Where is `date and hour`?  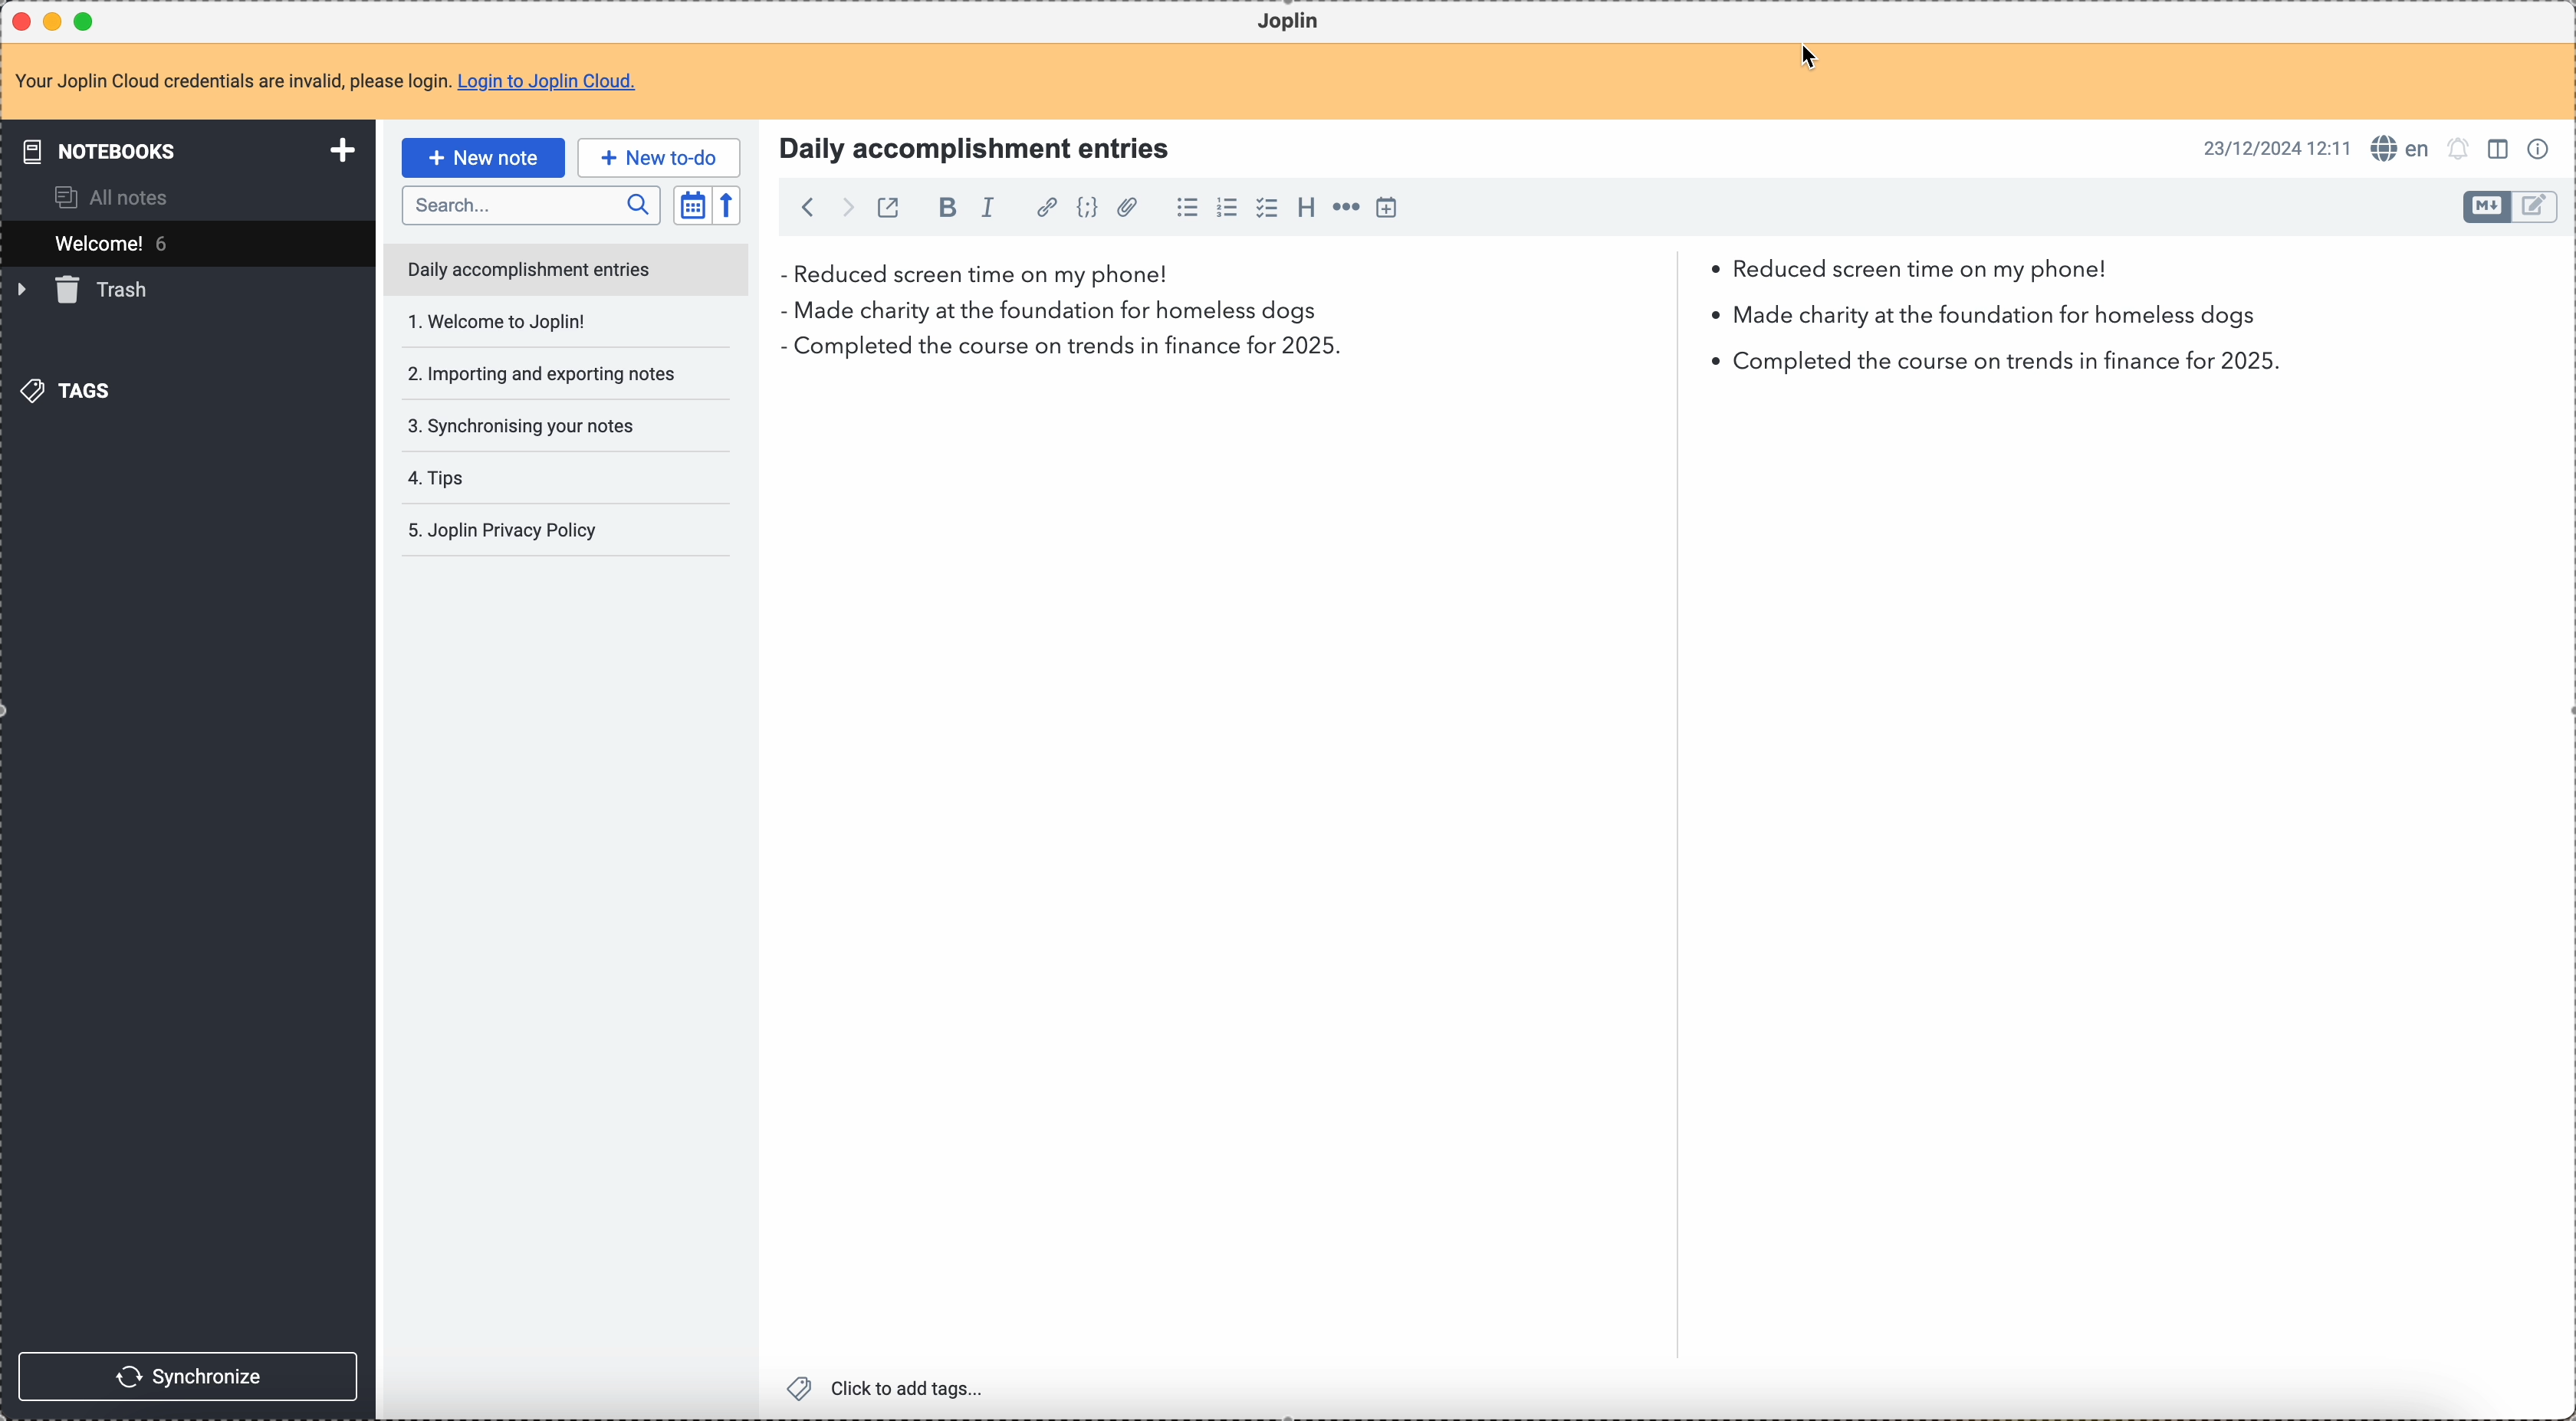
date and hour is located at coordinates (2274, 148).